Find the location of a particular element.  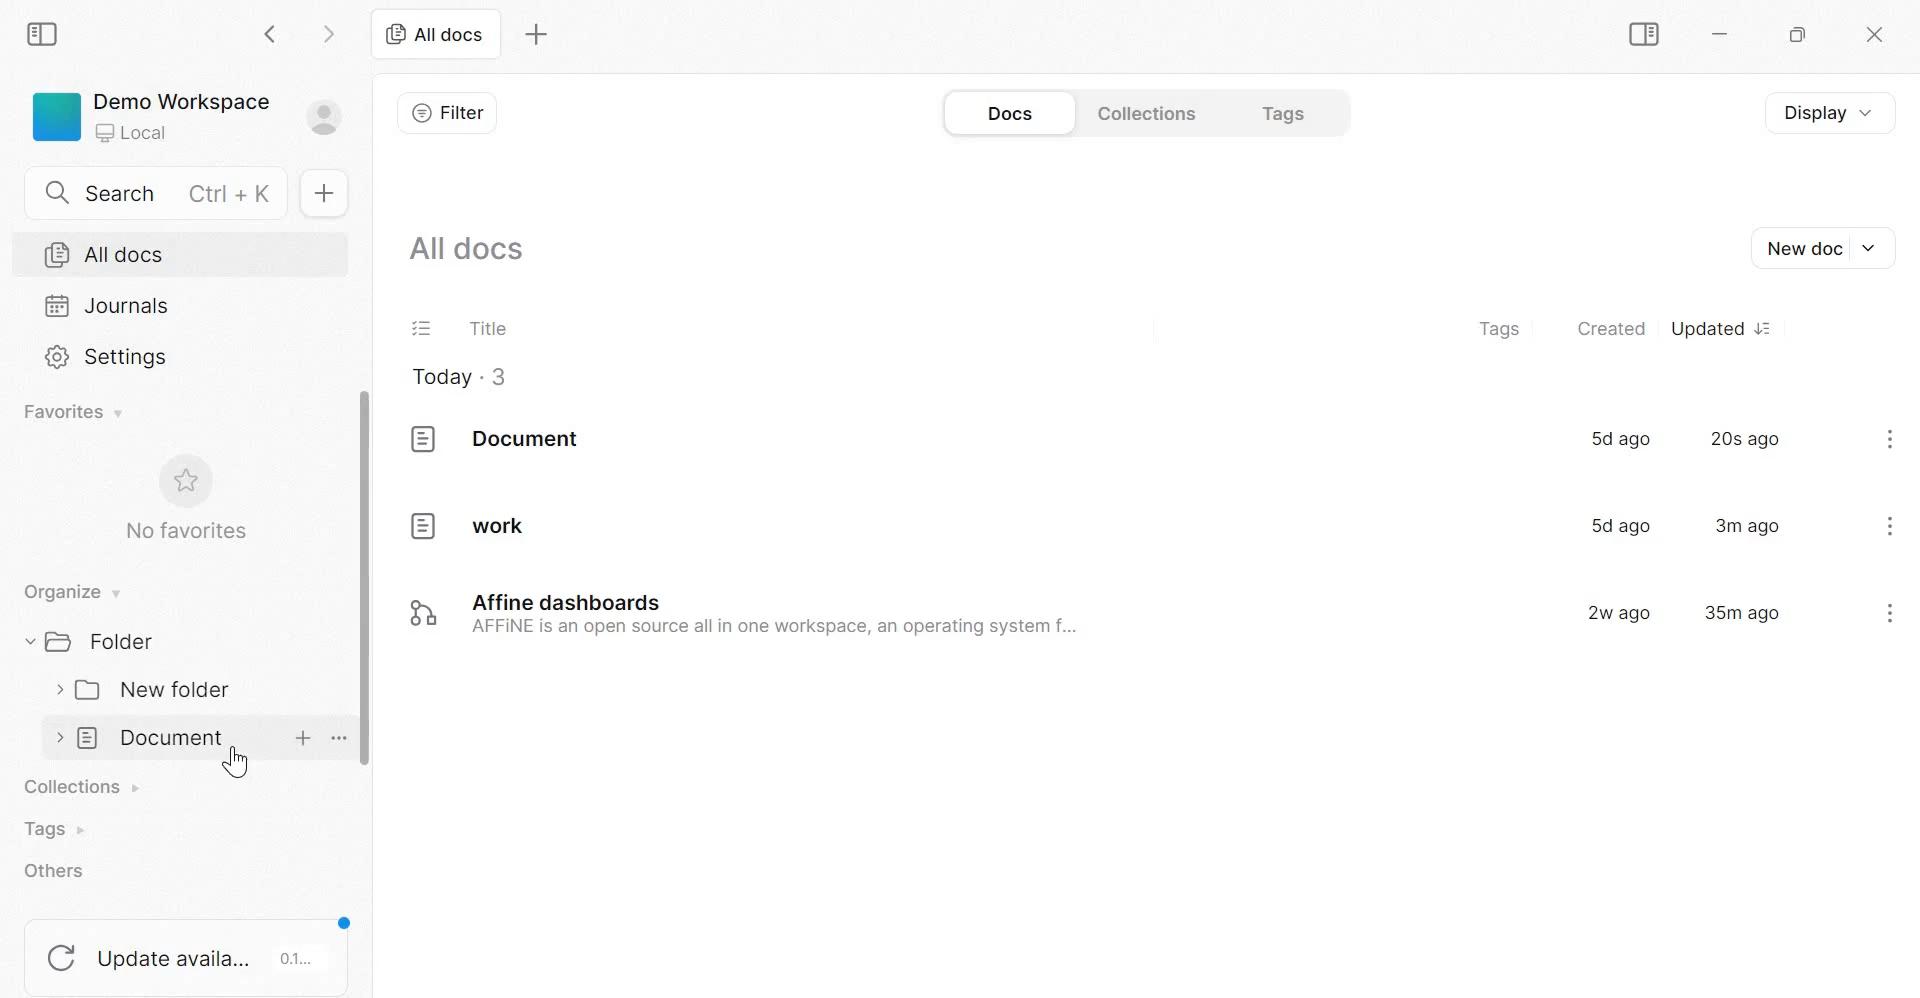

20s ago is located at coordinates (1745, 439).